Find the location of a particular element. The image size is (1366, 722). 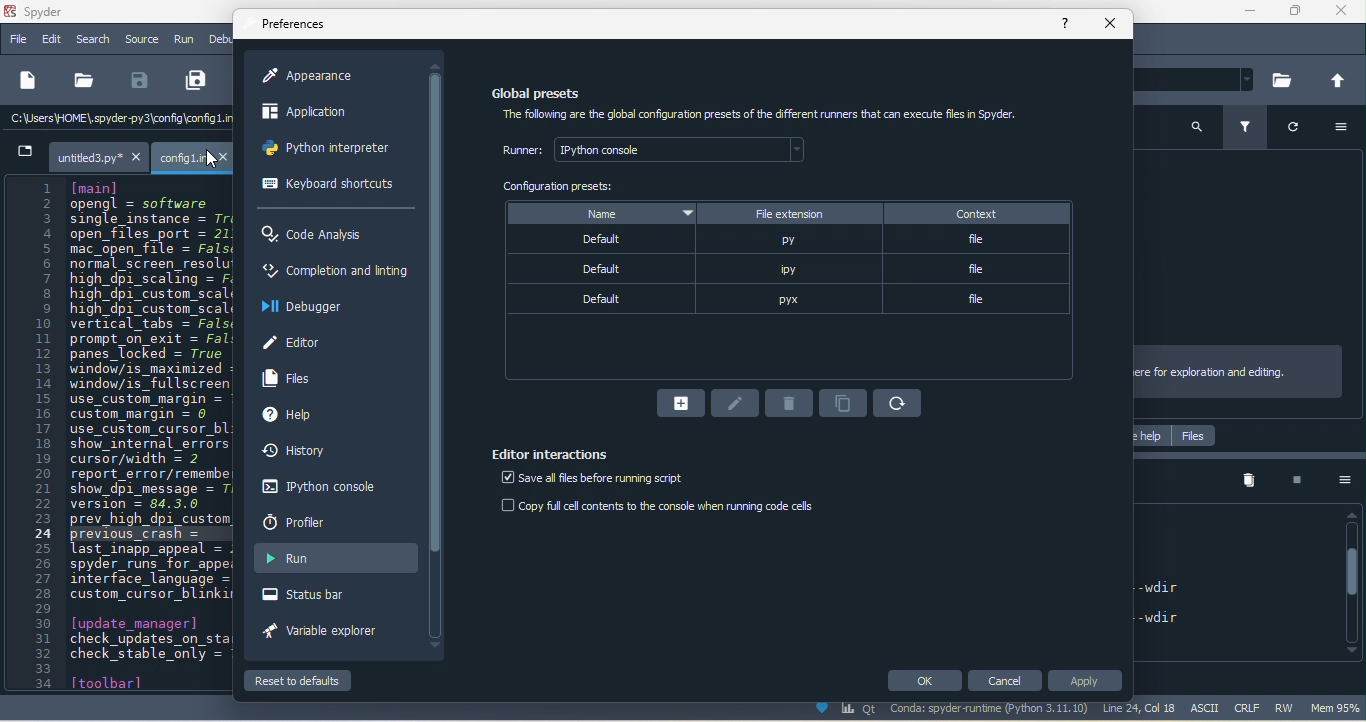

scrollbar is located at coordinates (437, 353).